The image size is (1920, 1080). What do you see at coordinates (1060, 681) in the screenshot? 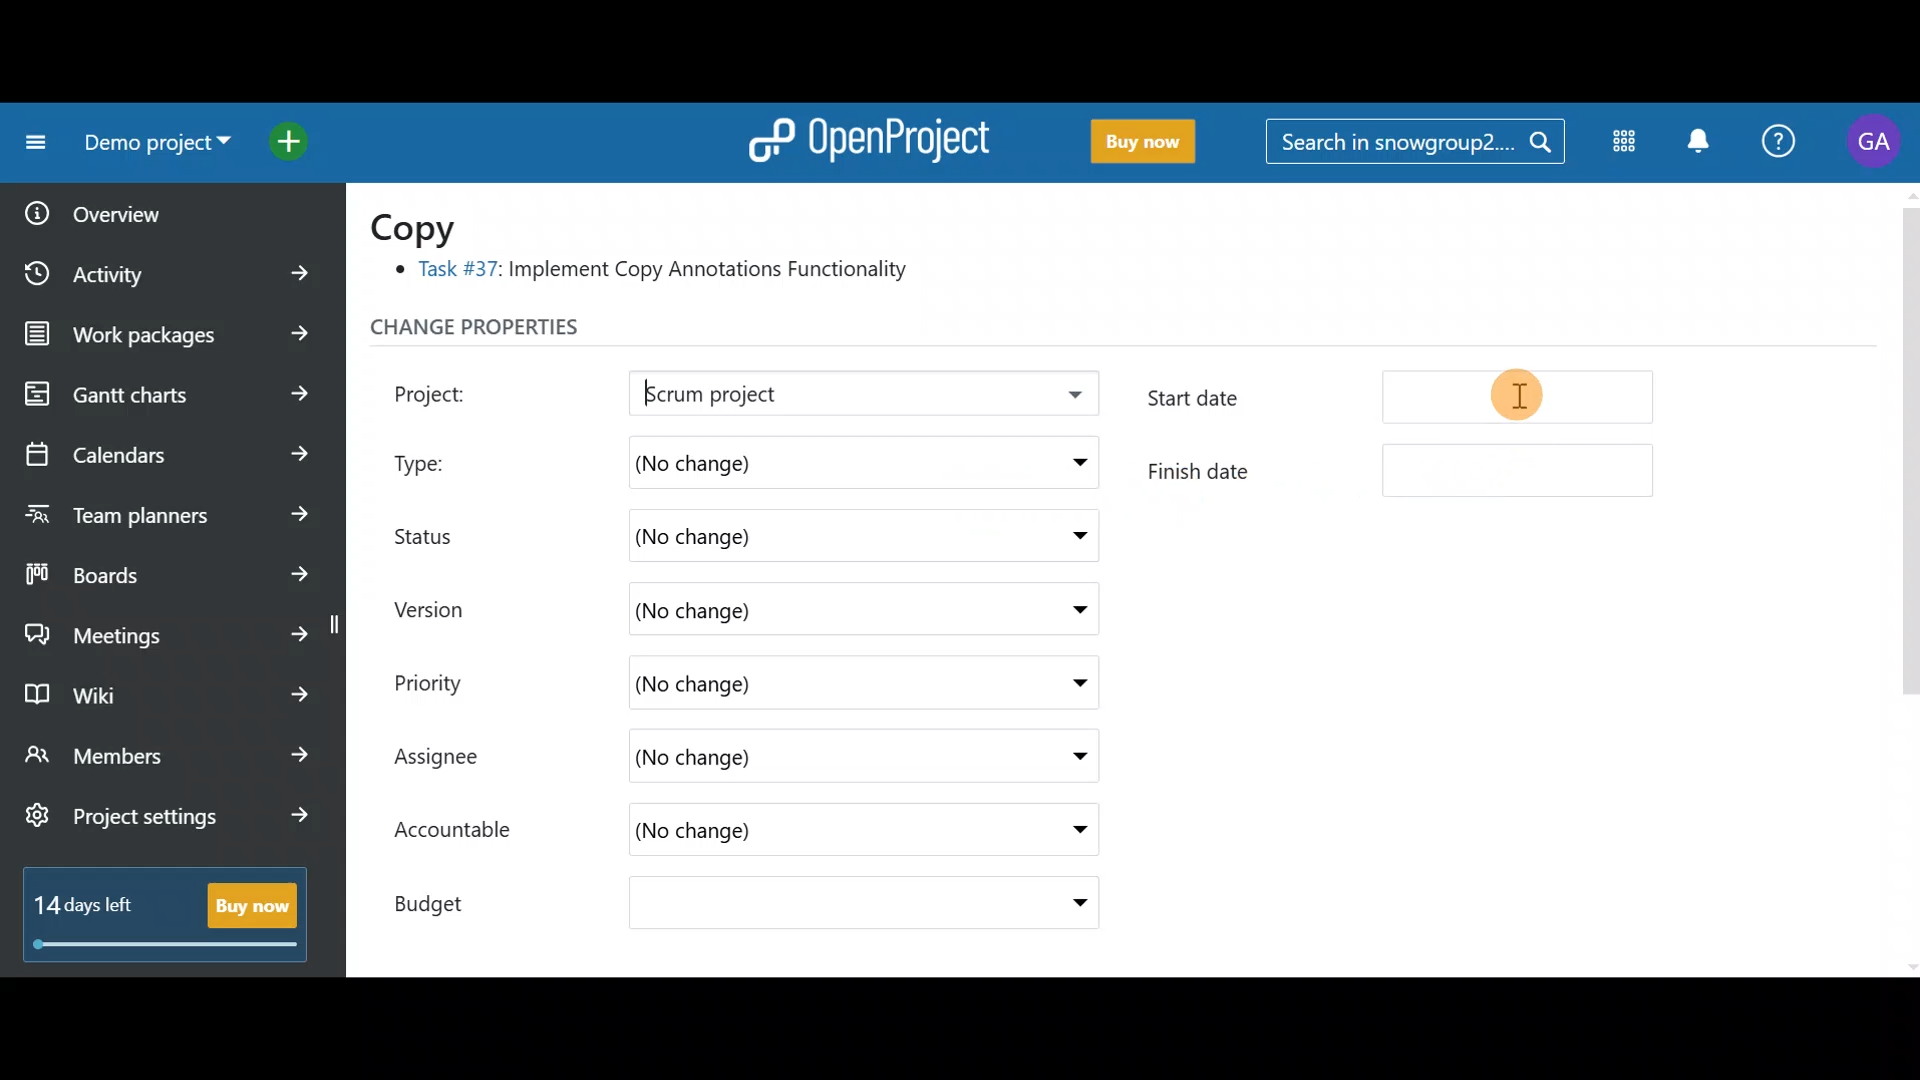
I see `Priority drop down` at bounding box center [1060, 681].